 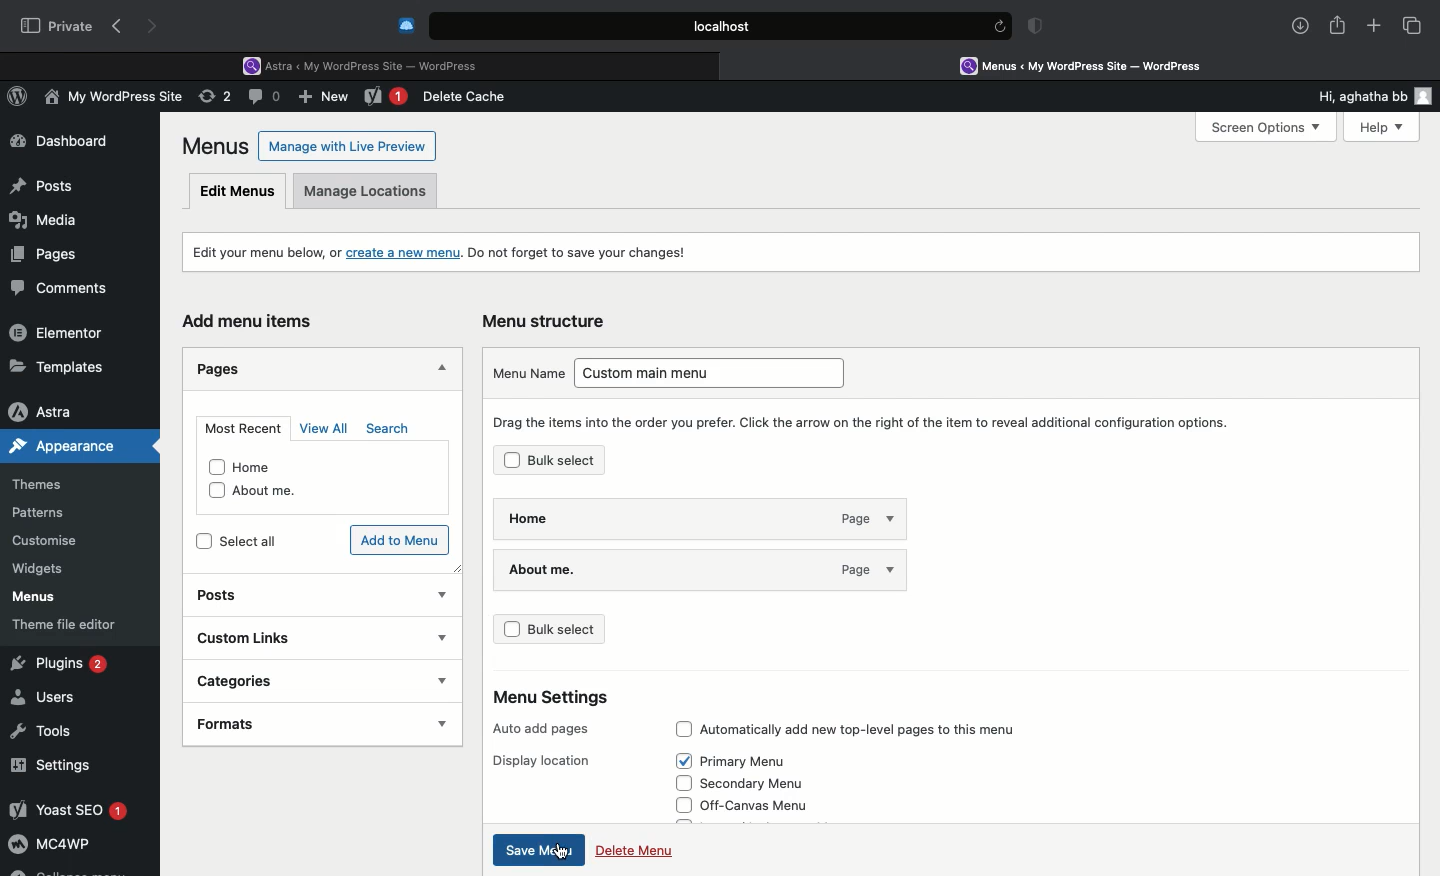 What do you see at coordinates (155, 26) in the screenshot?
I see `Forward` at bounding box center [155, 26].